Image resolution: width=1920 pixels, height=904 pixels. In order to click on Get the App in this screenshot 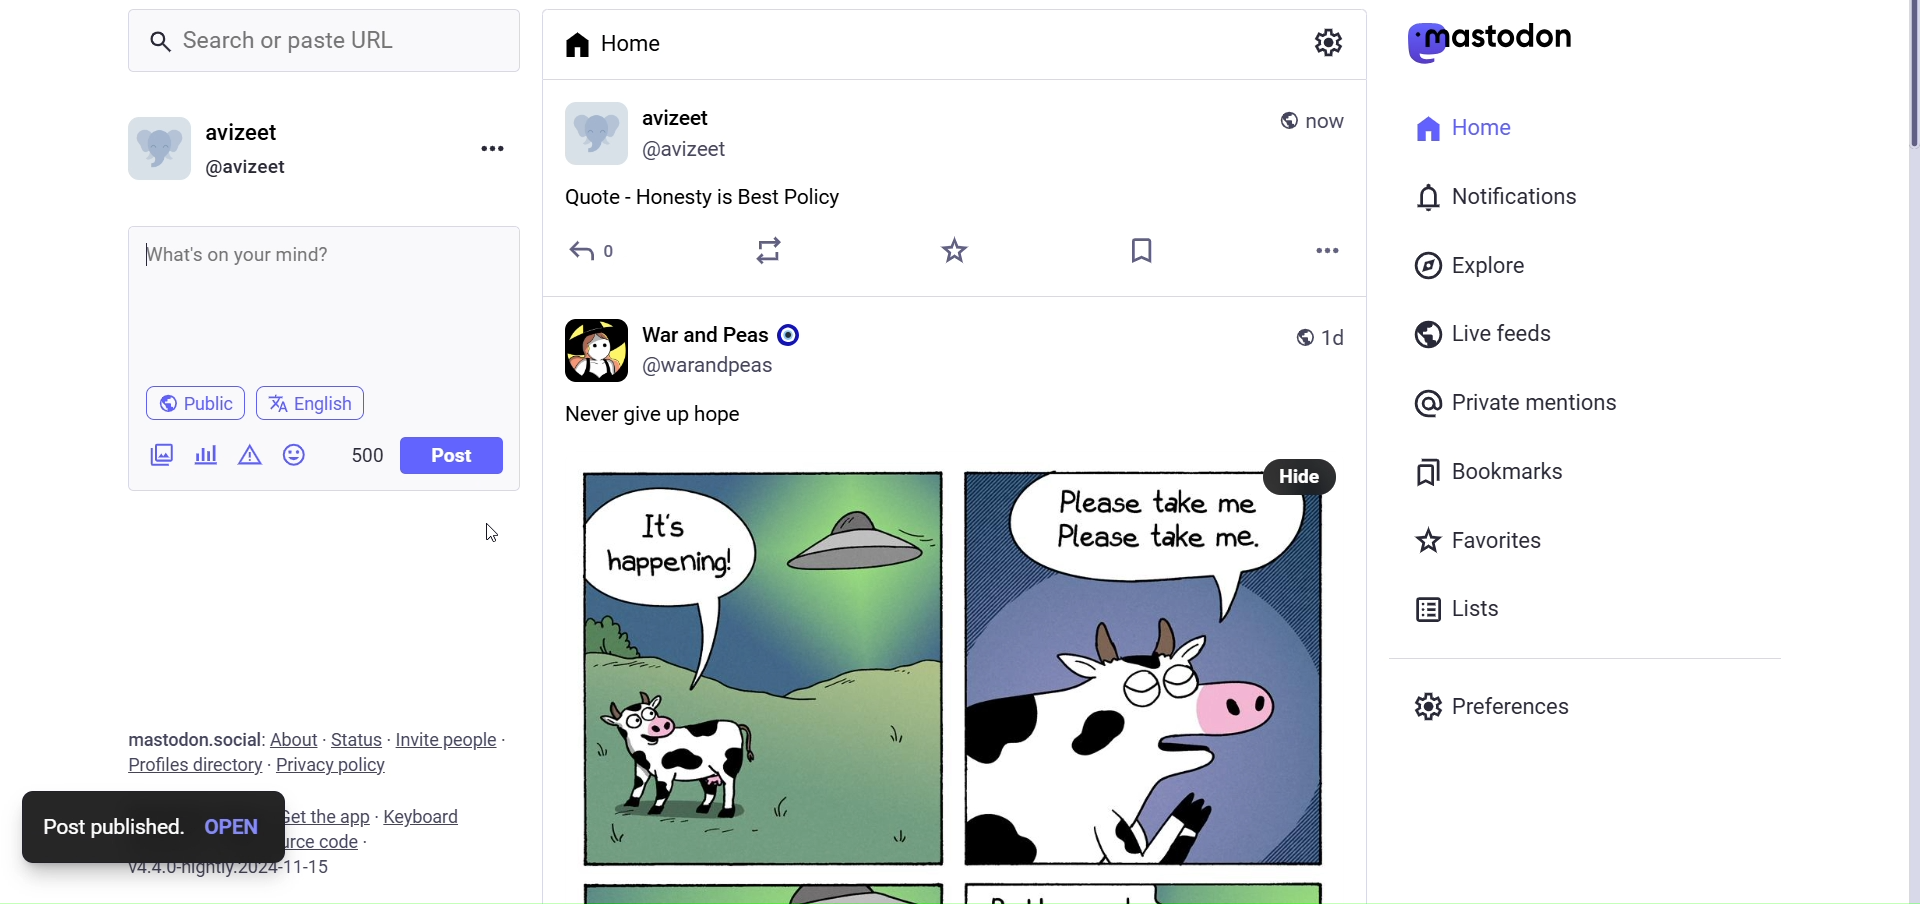, I will do `click(334, 816)`.